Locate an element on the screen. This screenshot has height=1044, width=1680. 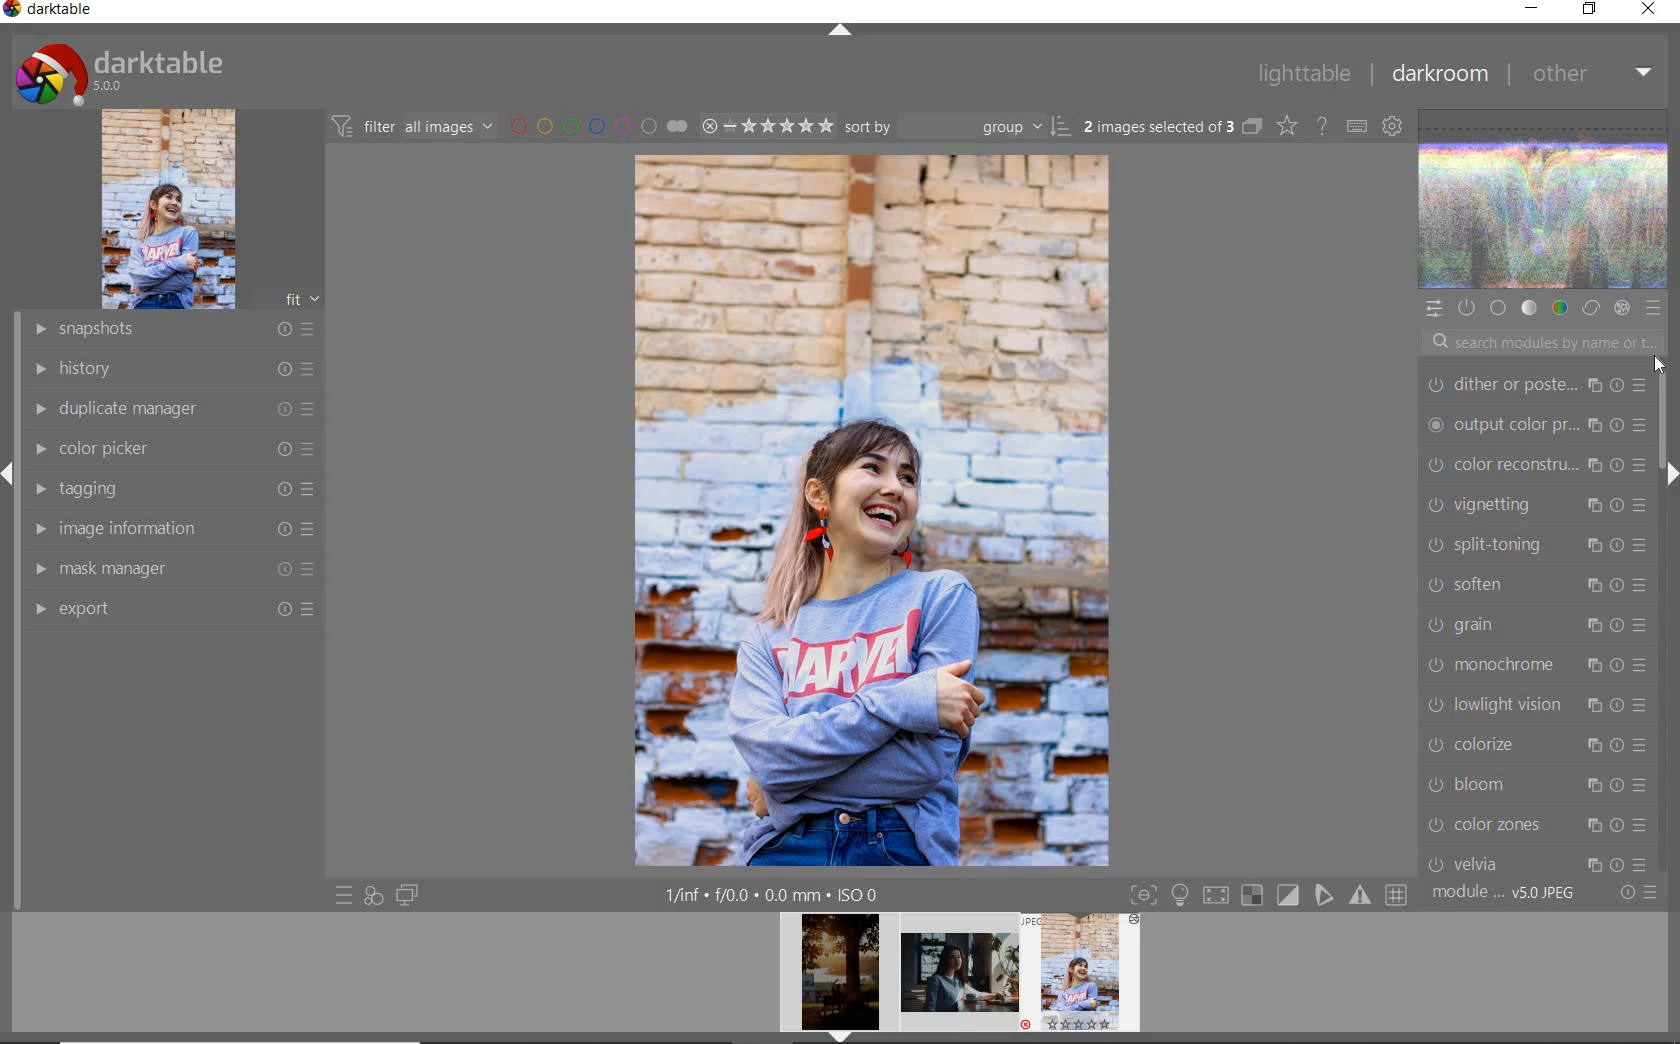
frt is located at coordinates (301, 296).